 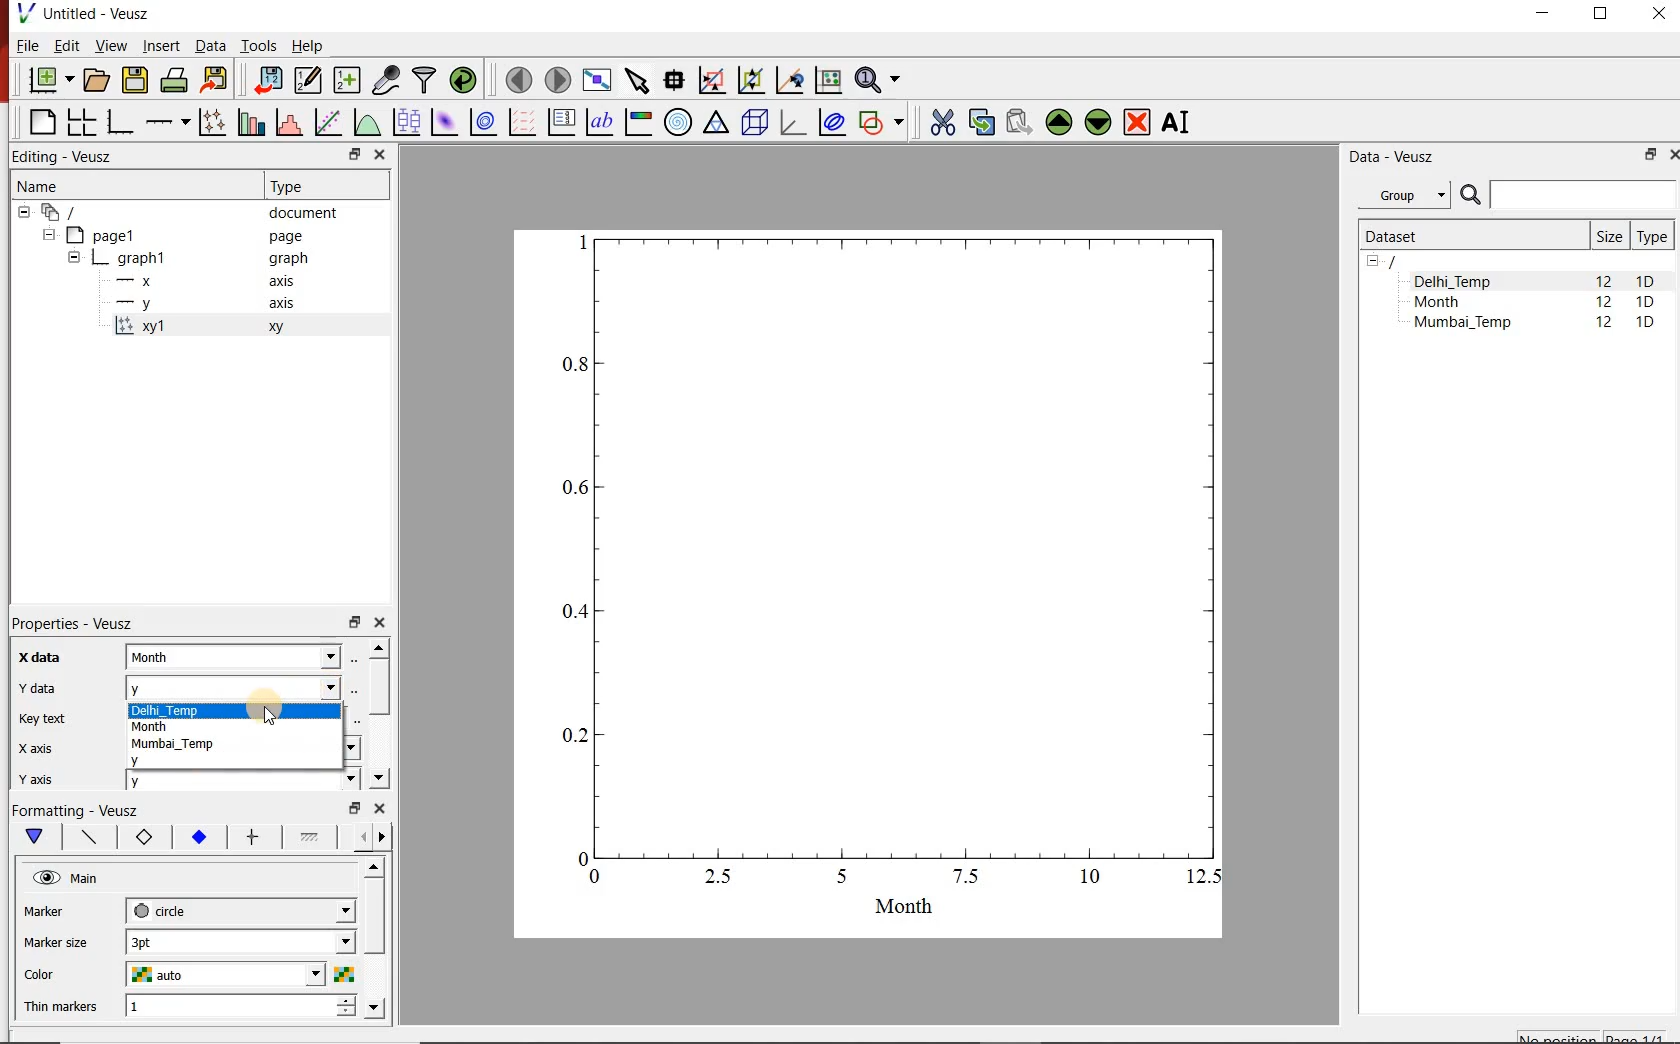 What do you see at coordinates (241, 1008) in the screenshot?
I see `1` at bounding box center [241, 1008].